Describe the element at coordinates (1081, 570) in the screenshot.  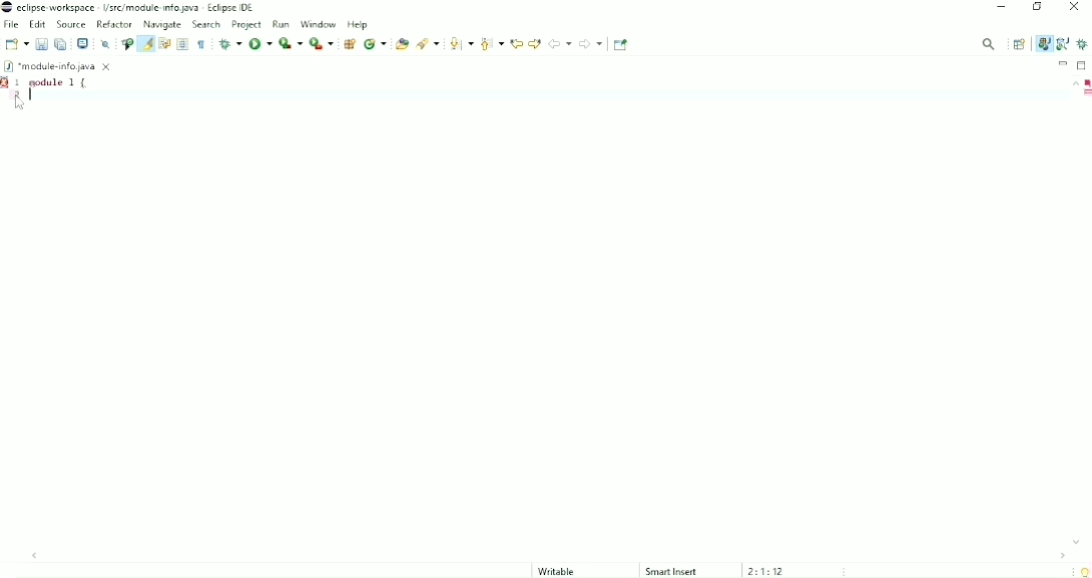
I see `Tip of the day` at that location.